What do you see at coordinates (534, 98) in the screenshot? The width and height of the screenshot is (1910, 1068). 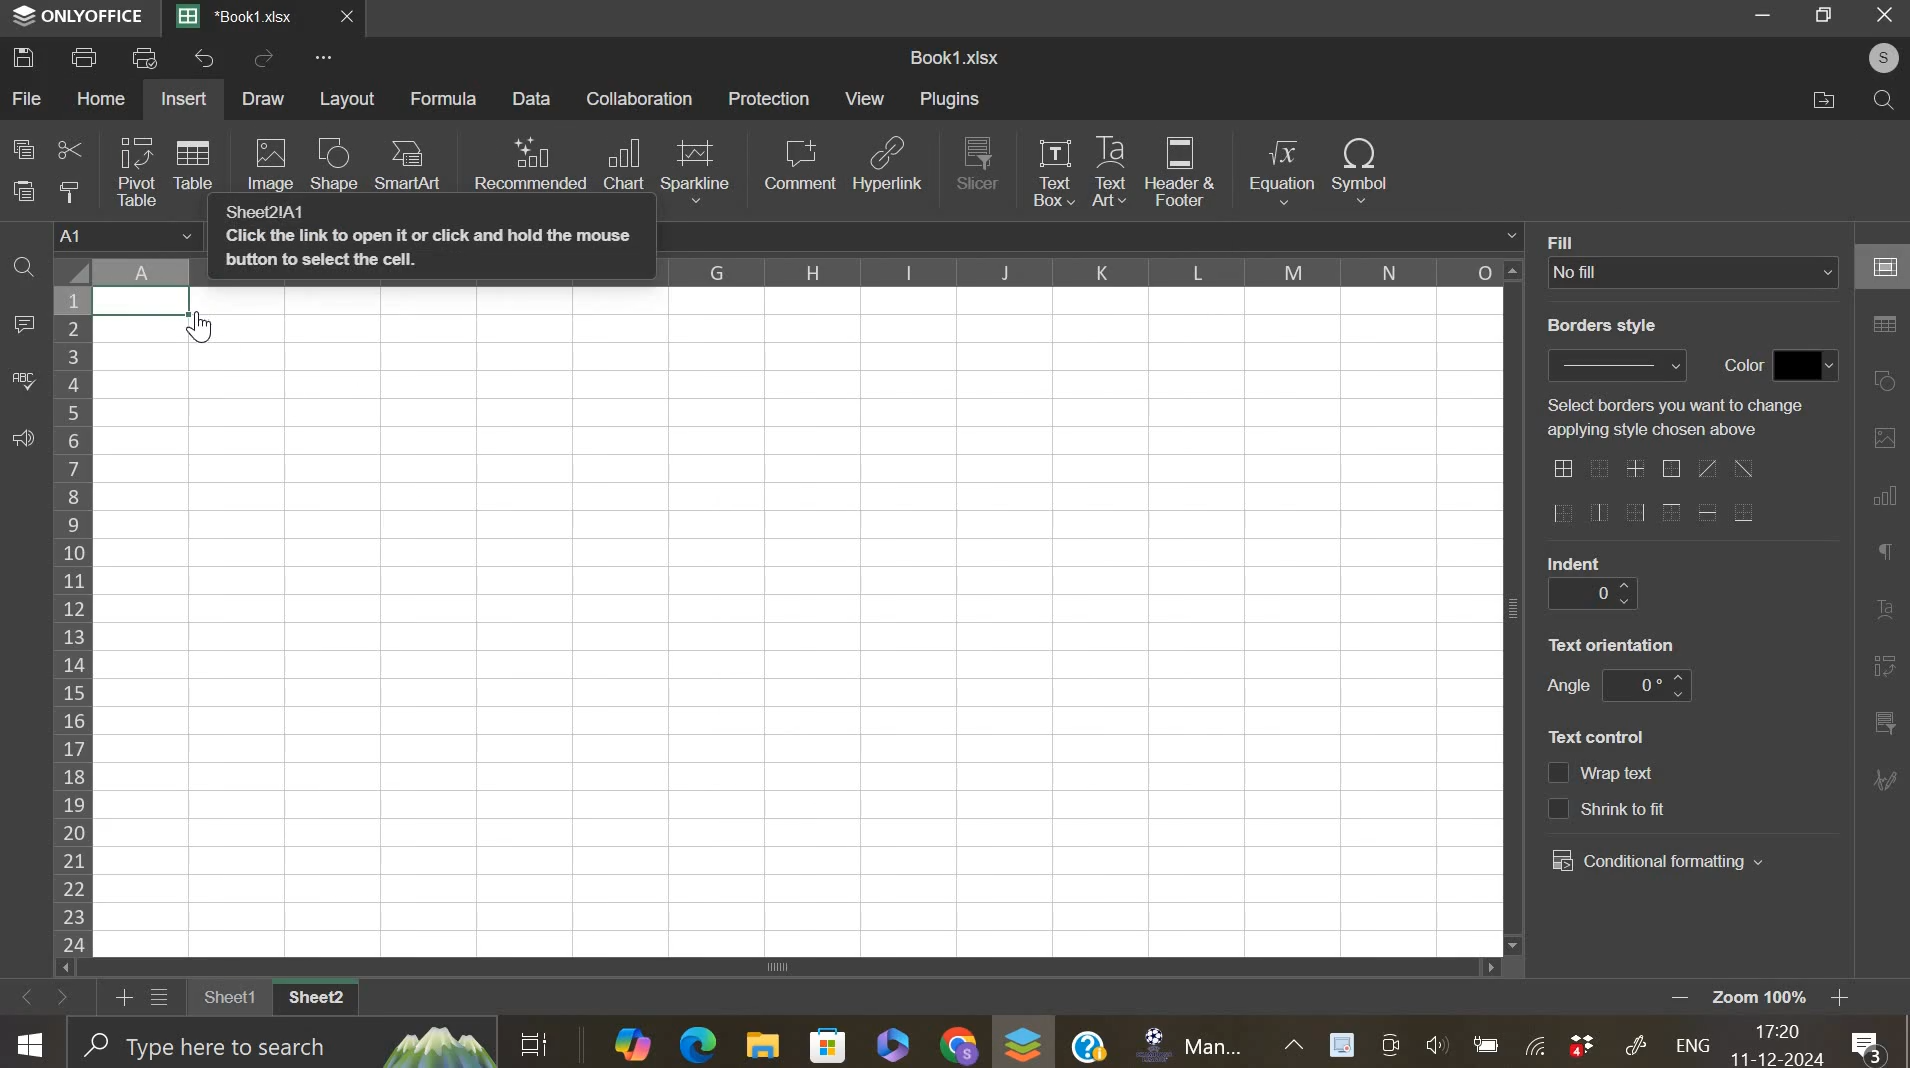 I see `data` at bounding box center [534, 98].